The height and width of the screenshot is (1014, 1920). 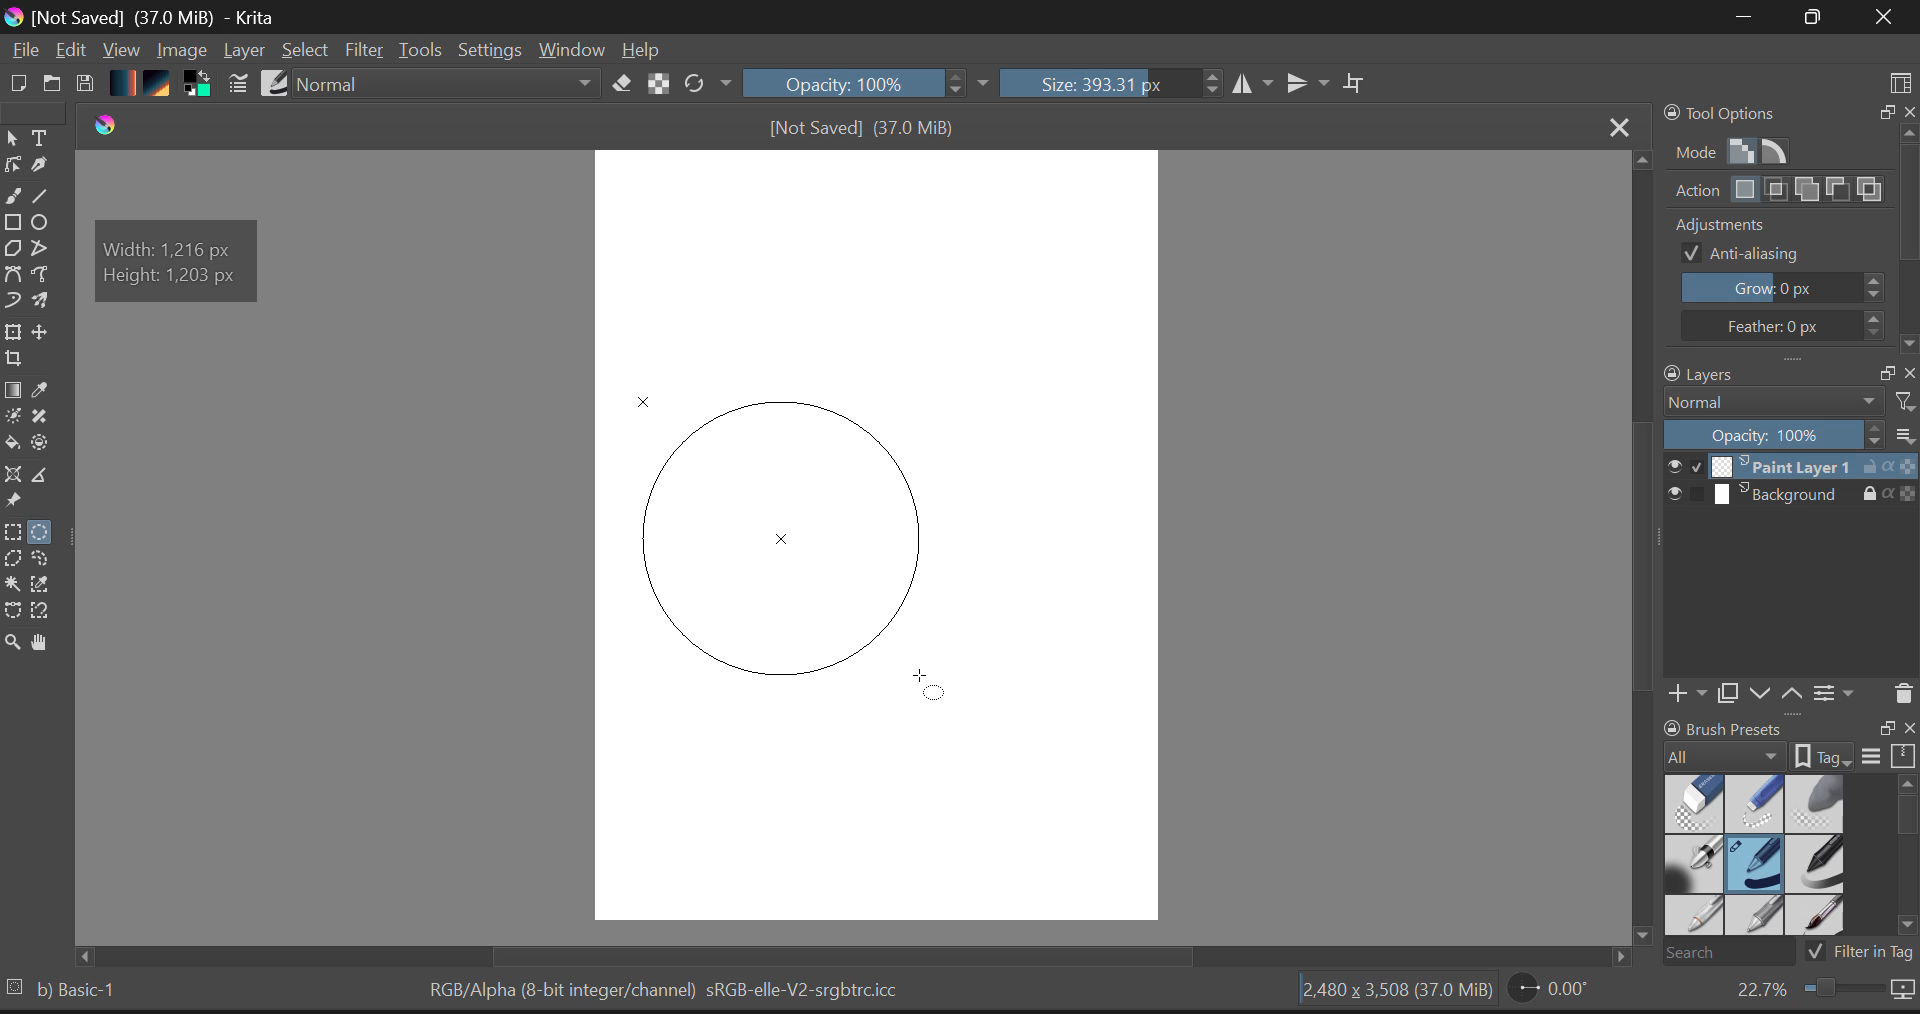 What do you see at coordinates (1550, 992) in the screenshot?
I see `Page Rotation` at bounding box center [1550, 992].